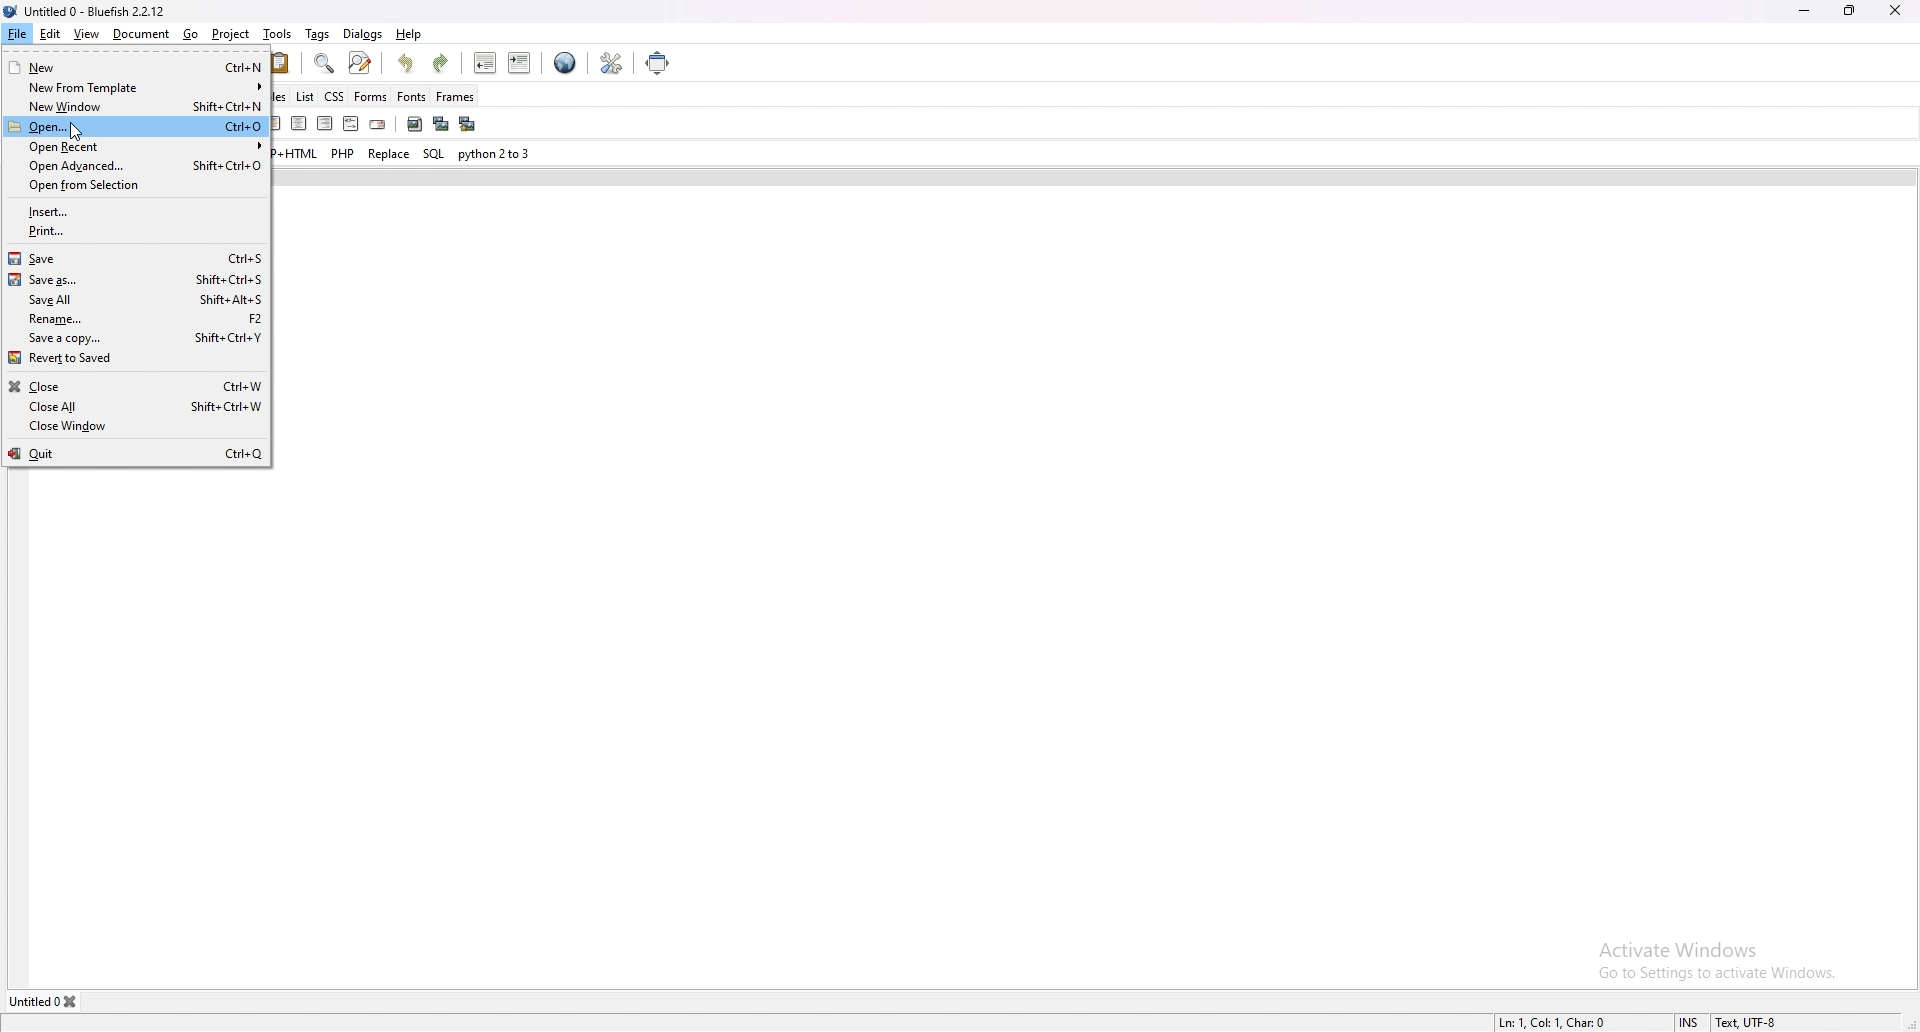 The image size is (1920, 1032). I want to click on open from selection, so click(88, 185).